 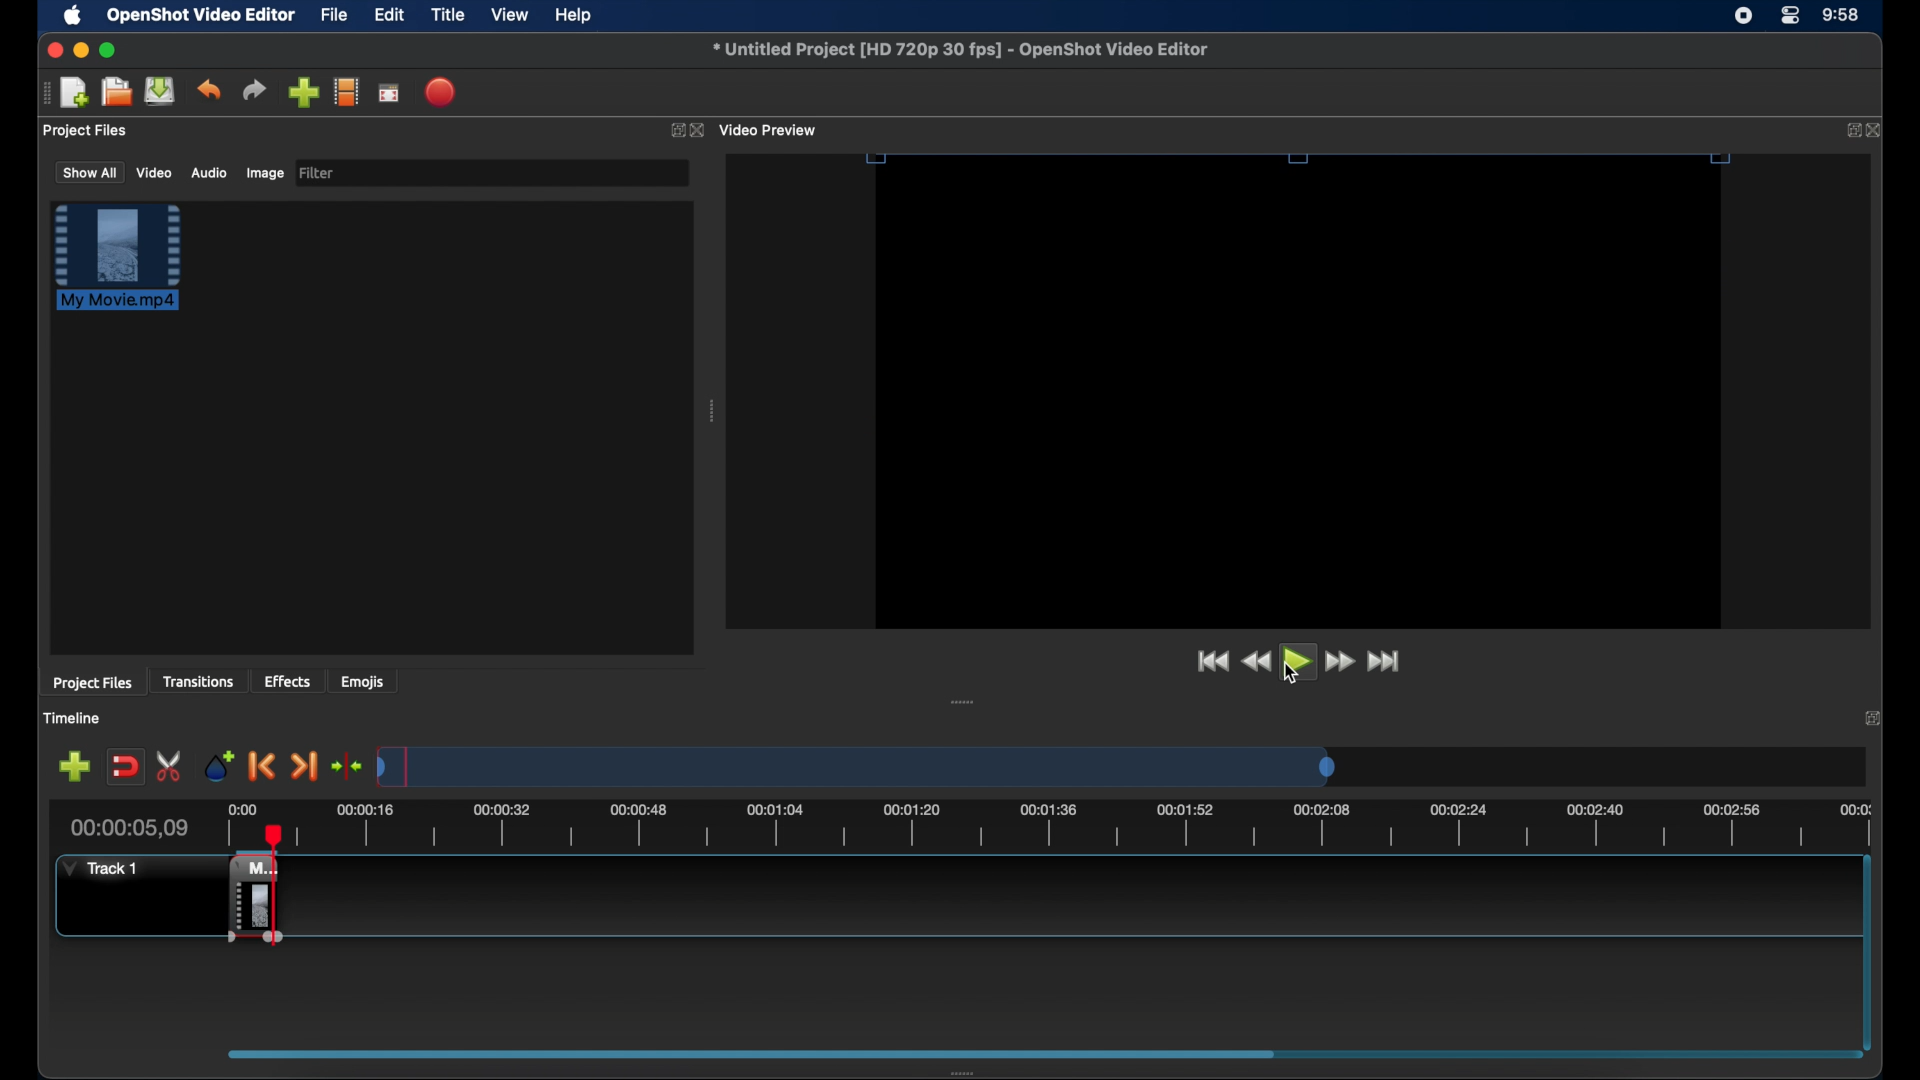 What do you see at coordinates (76, 93) in the screenshot?
I see `new project` at bounding box center [76, 93].